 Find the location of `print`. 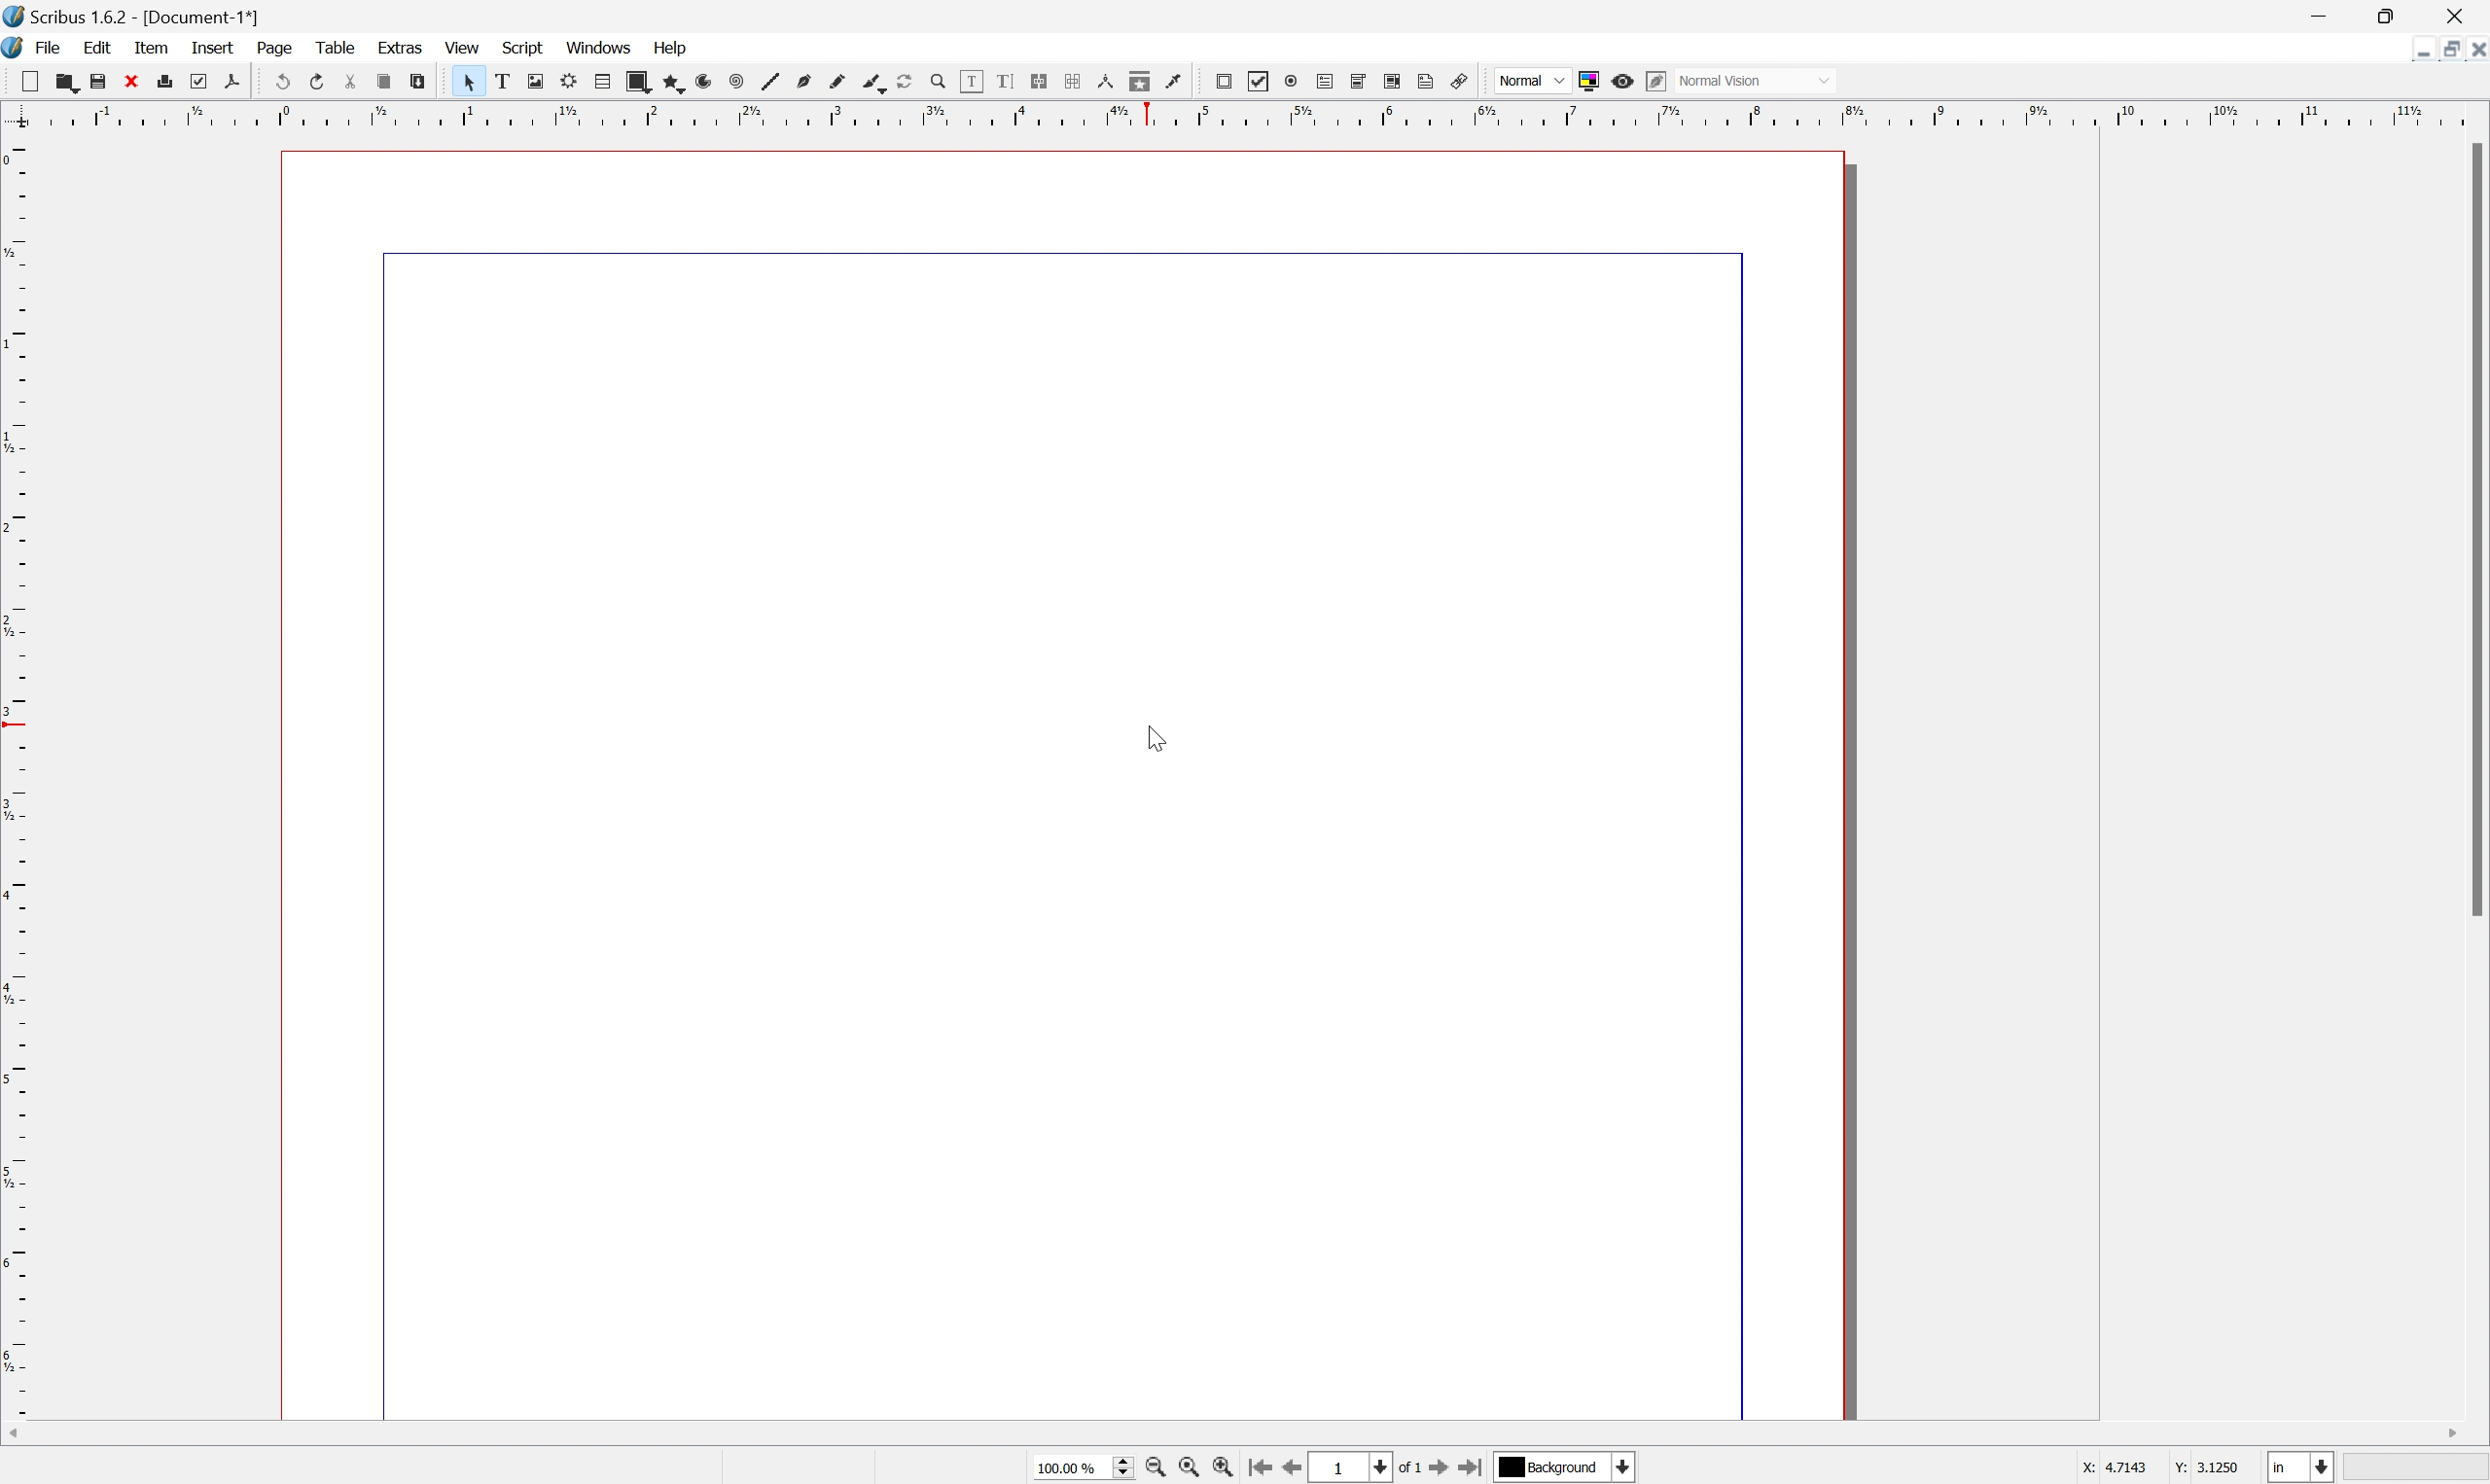

print is located at coordinates (164, 83).